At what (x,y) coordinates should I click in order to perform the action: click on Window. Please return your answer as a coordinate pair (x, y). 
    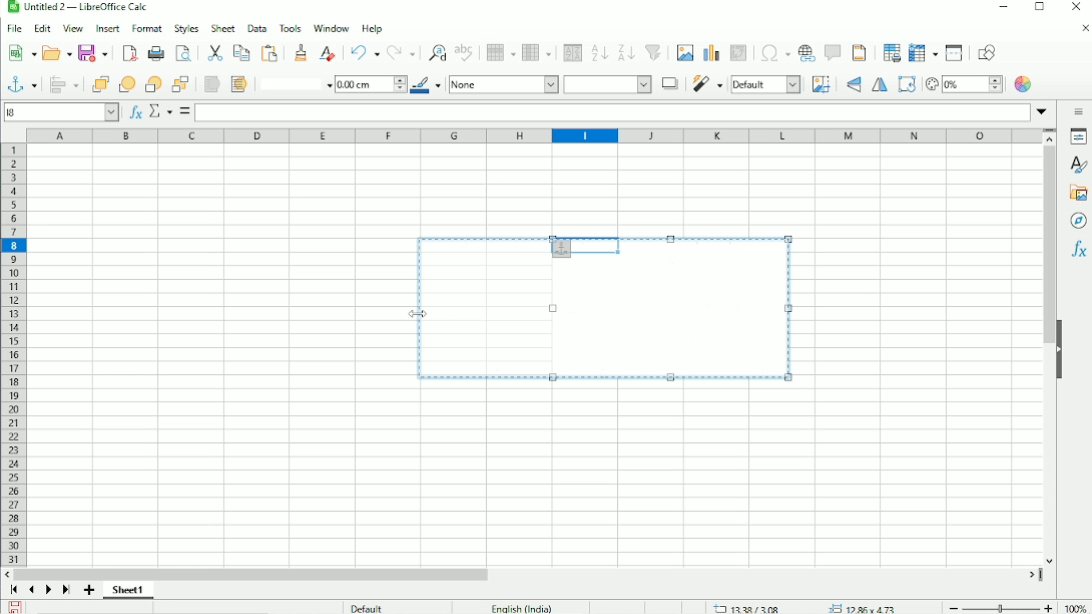
    Looking at the image, I should click on (330, 28).